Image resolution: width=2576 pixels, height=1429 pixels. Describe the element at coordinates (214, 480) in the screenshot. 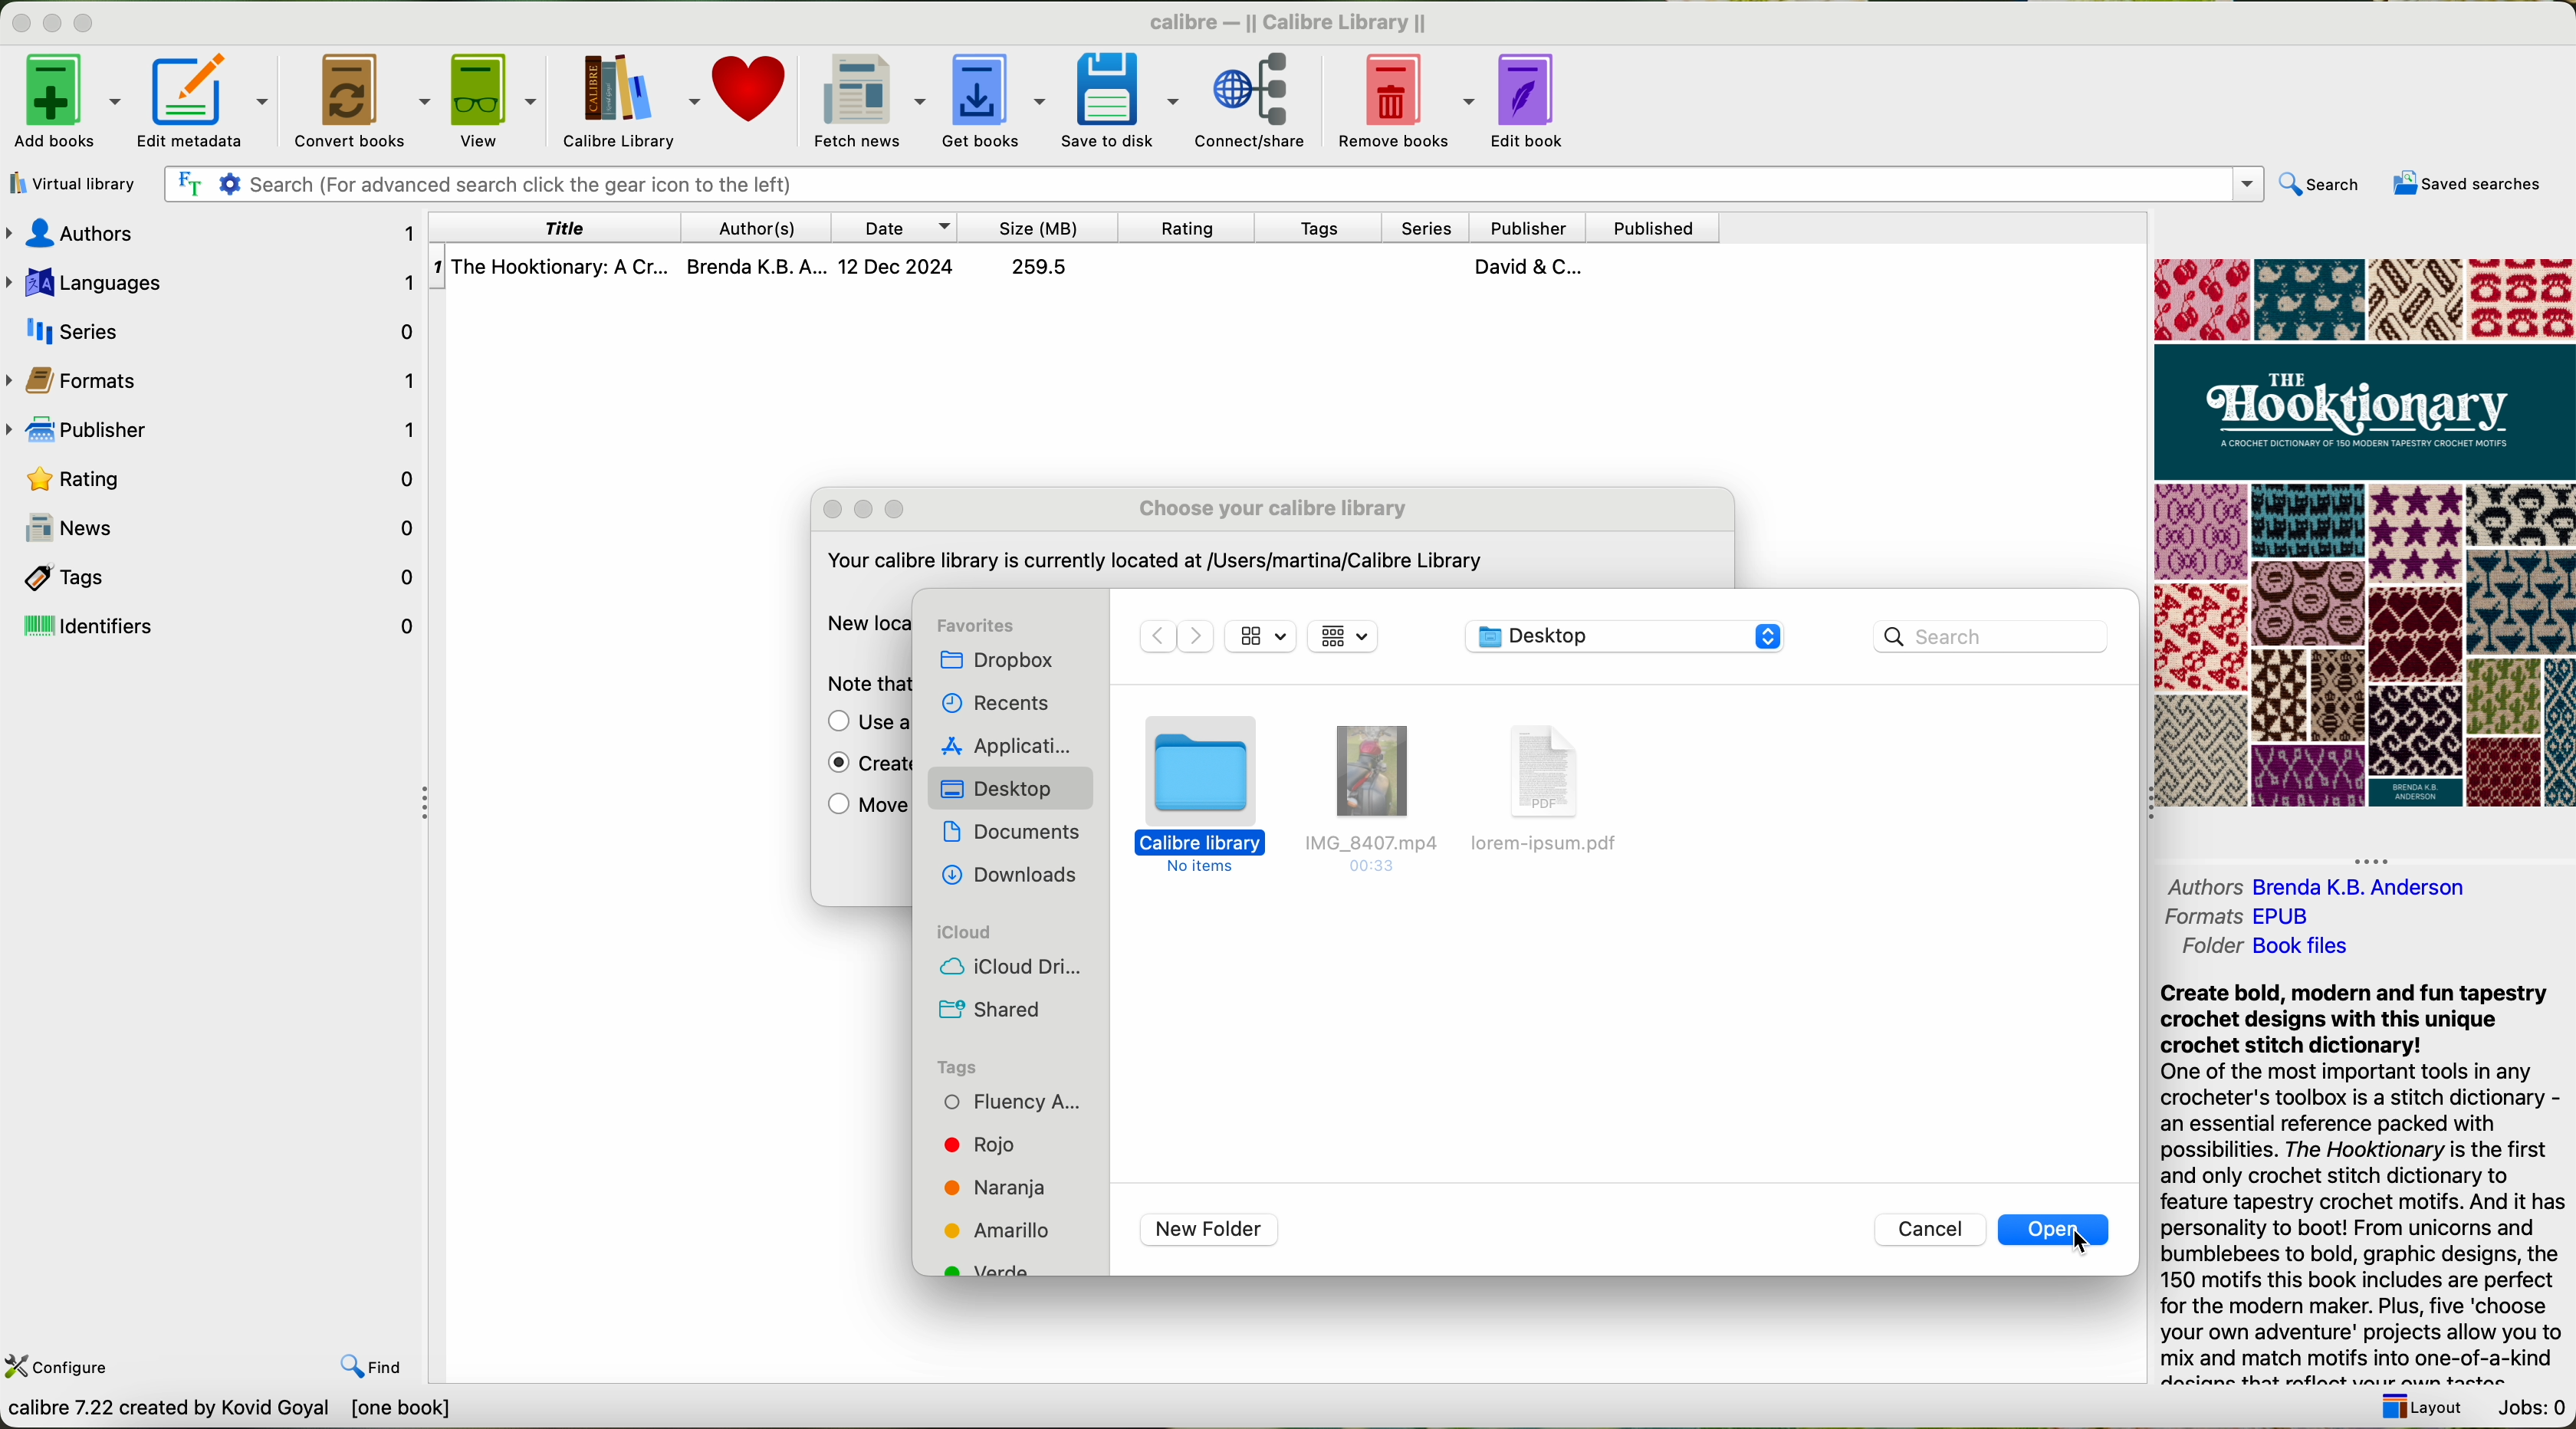

I see `rating` at that location.